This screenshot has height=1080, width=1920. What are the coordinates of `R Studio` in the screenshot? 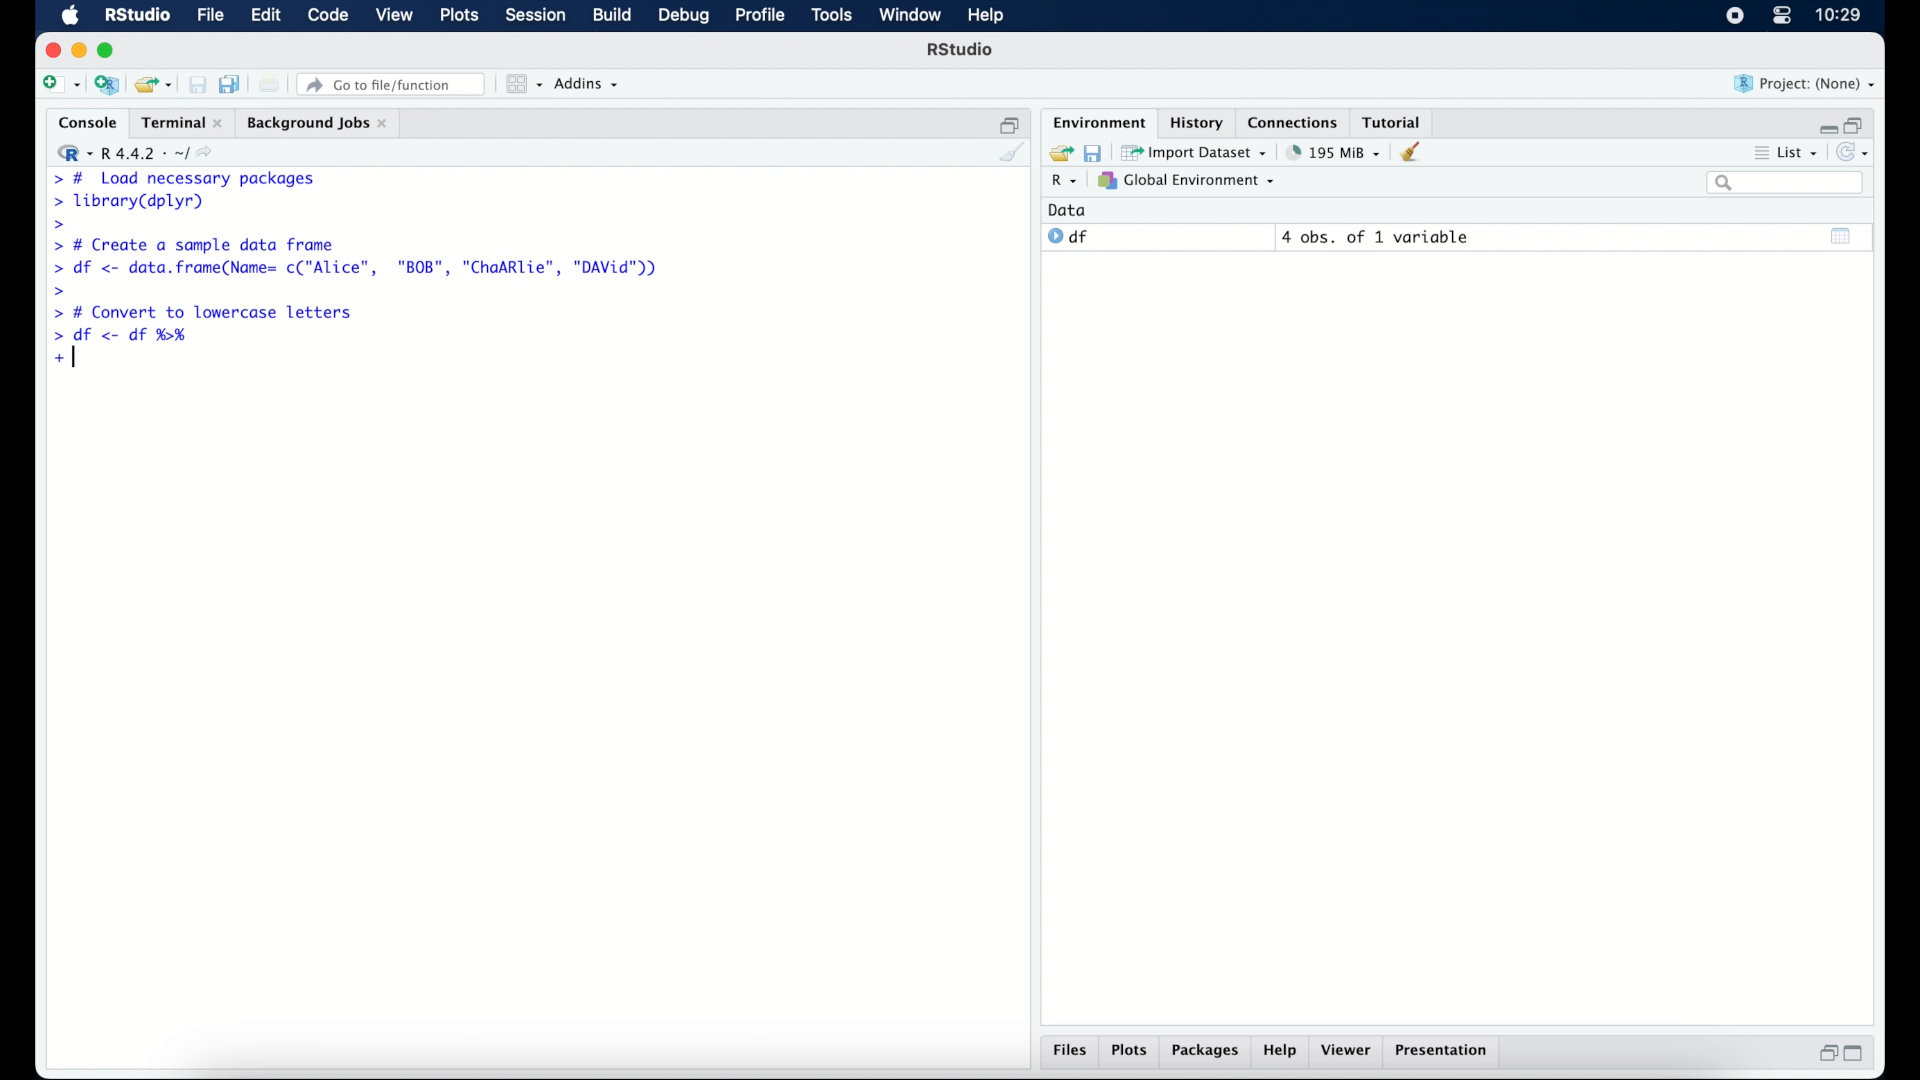 It's located at (962, 52).